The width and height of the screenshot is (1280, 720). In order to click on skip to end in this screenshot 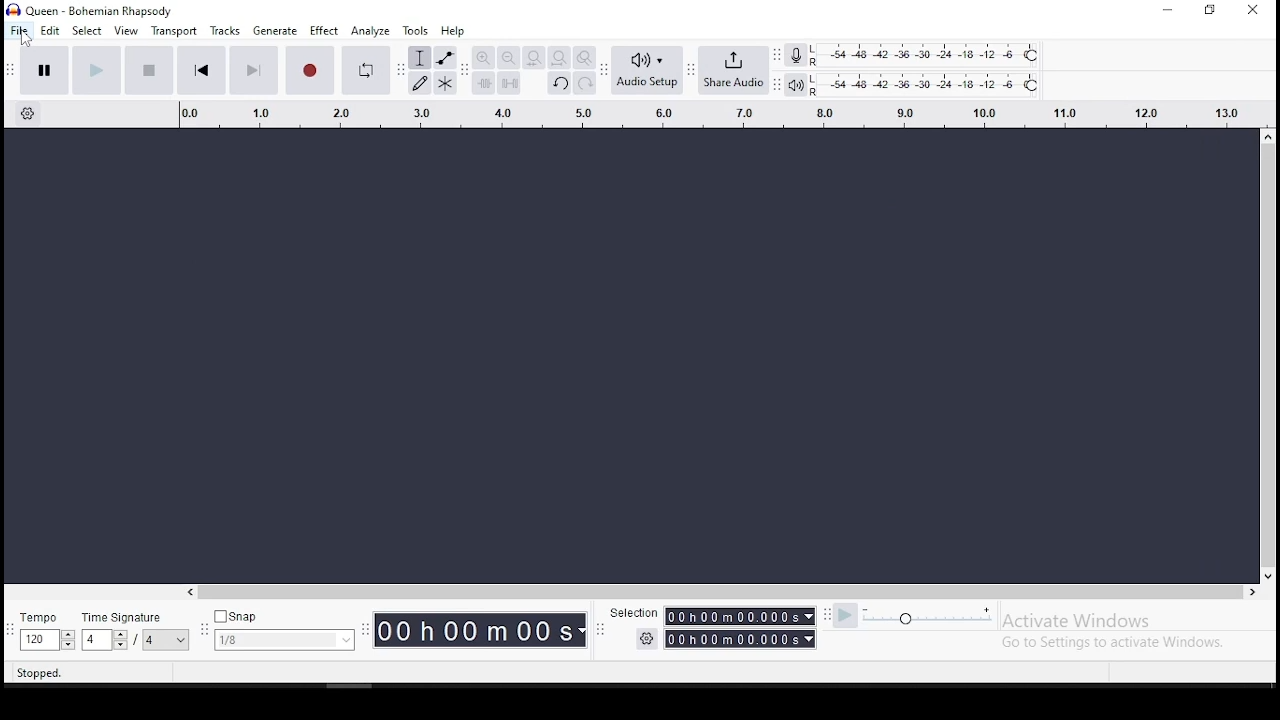, I will do `click(254, 72)`.